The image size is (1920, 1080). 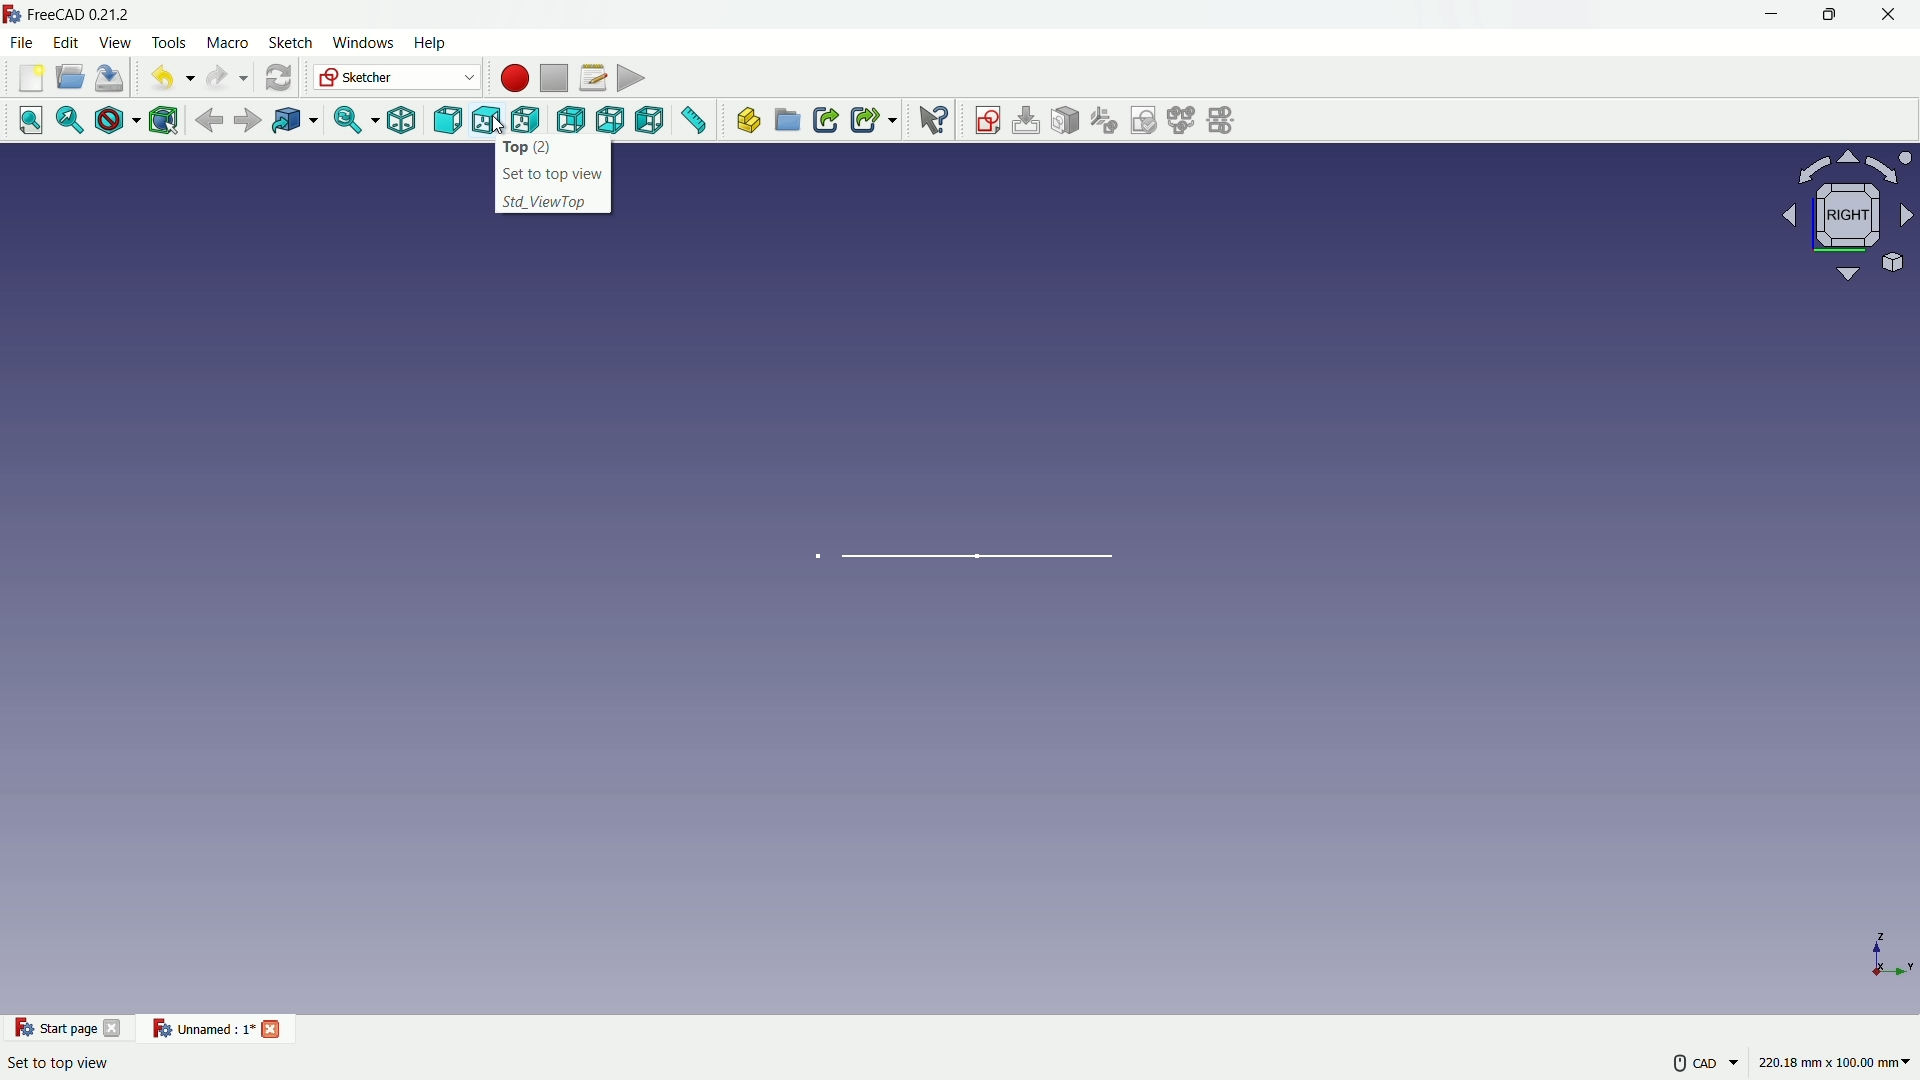 I want to click on validate sketches, so click(x=1146, y=121).